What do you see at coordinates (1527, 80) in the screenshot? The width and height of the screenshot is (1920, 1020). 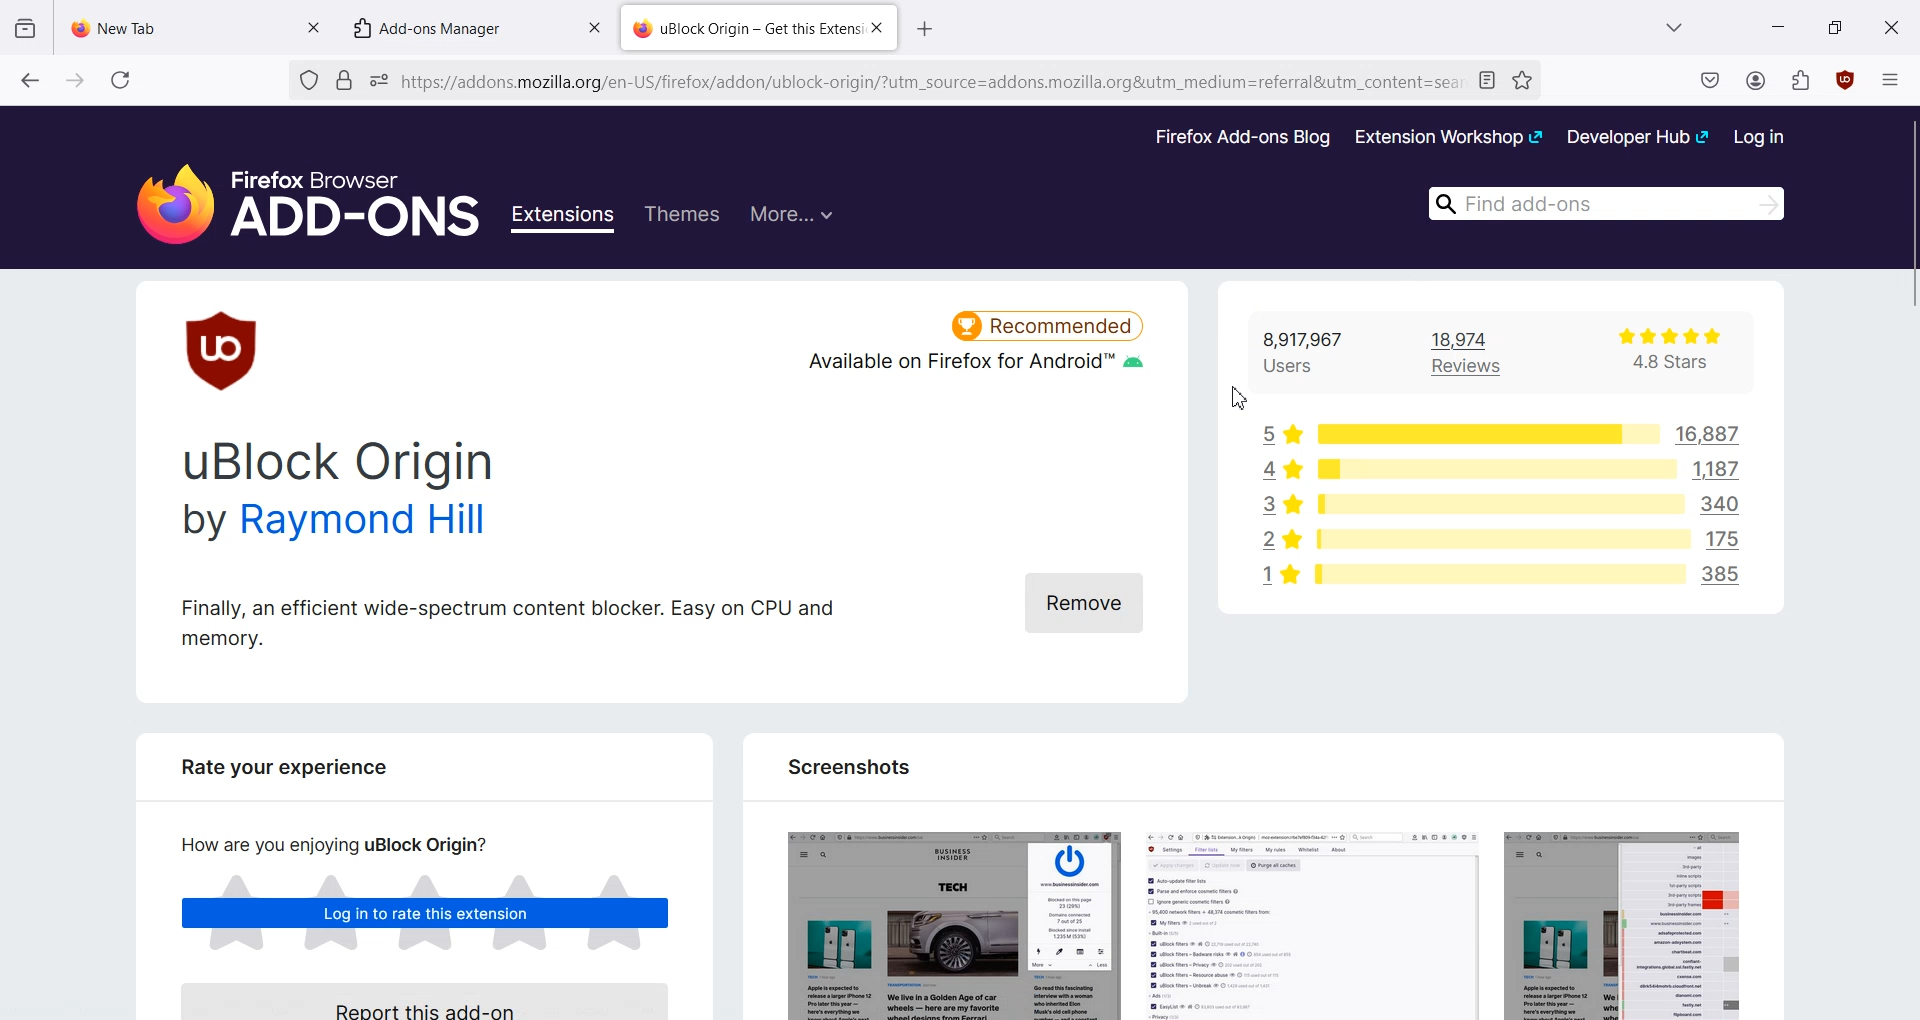 I see `Bookmark this page` at bounding box center [1527, 80].